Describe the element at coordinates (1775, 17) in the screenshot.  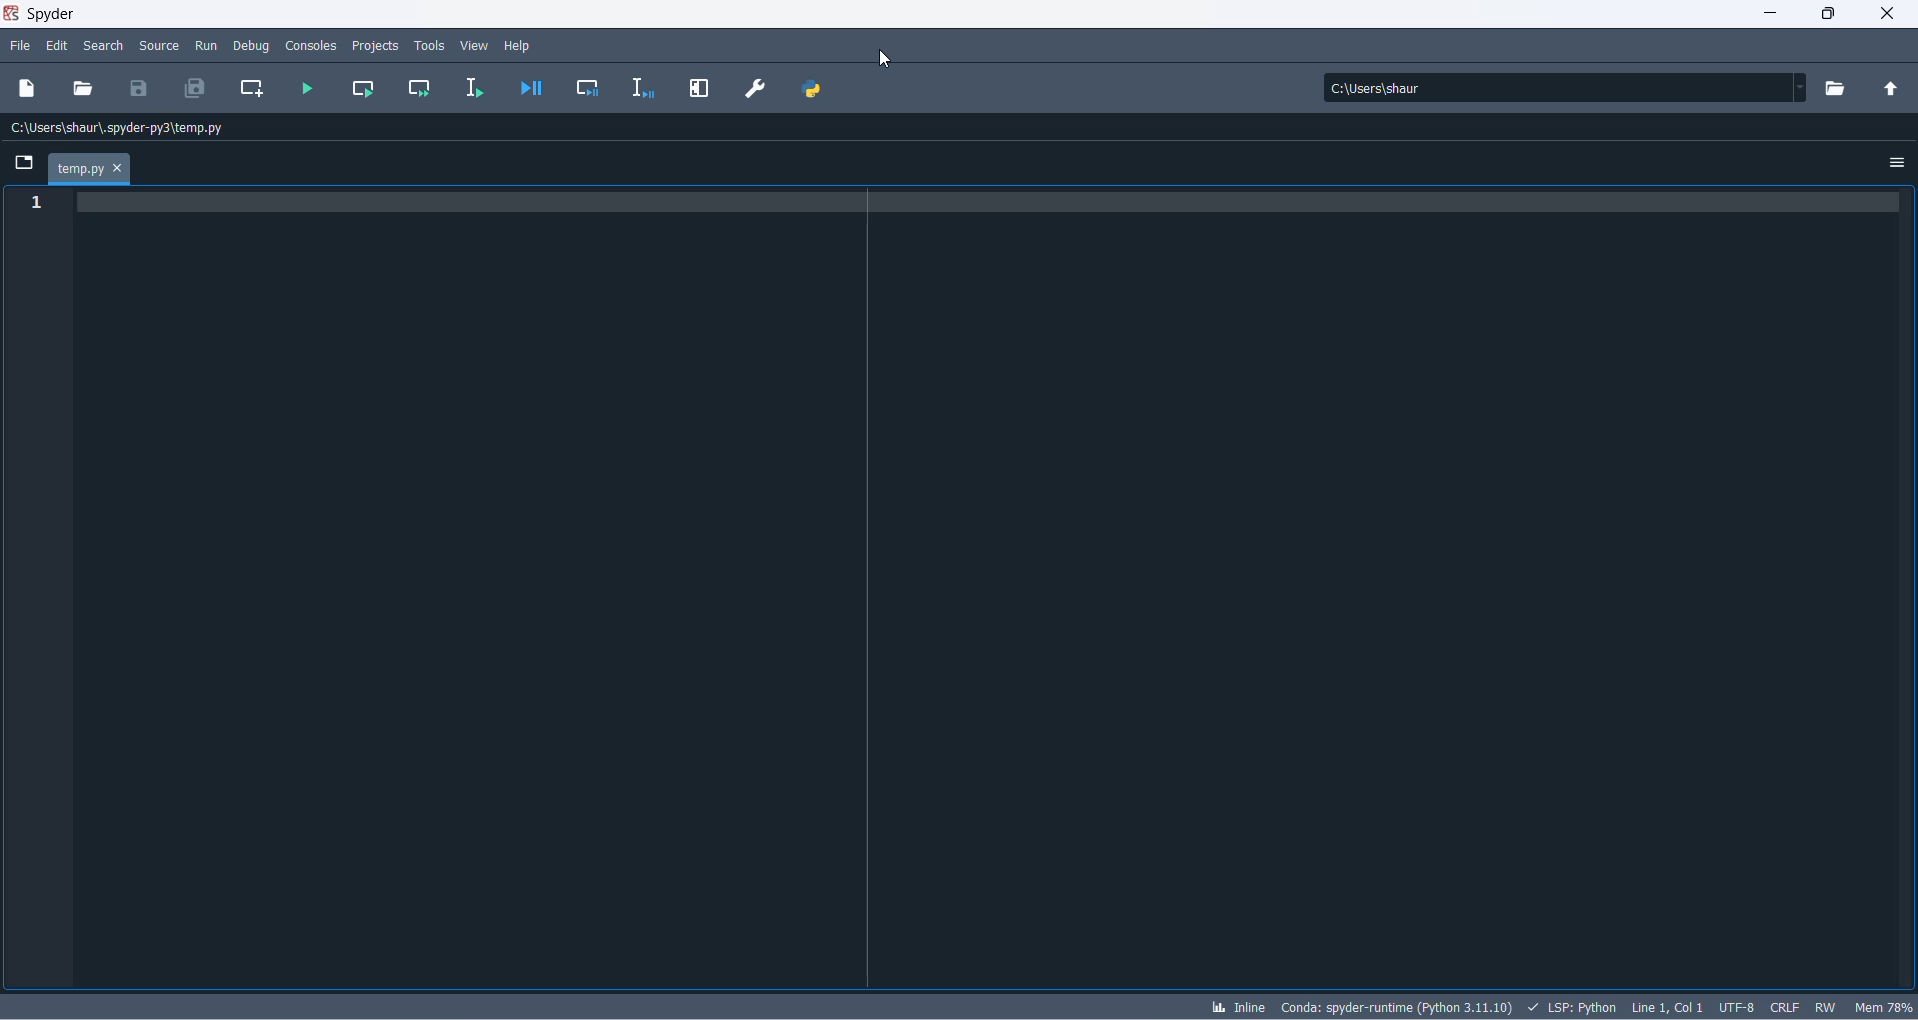
I see `minimize` at that location.